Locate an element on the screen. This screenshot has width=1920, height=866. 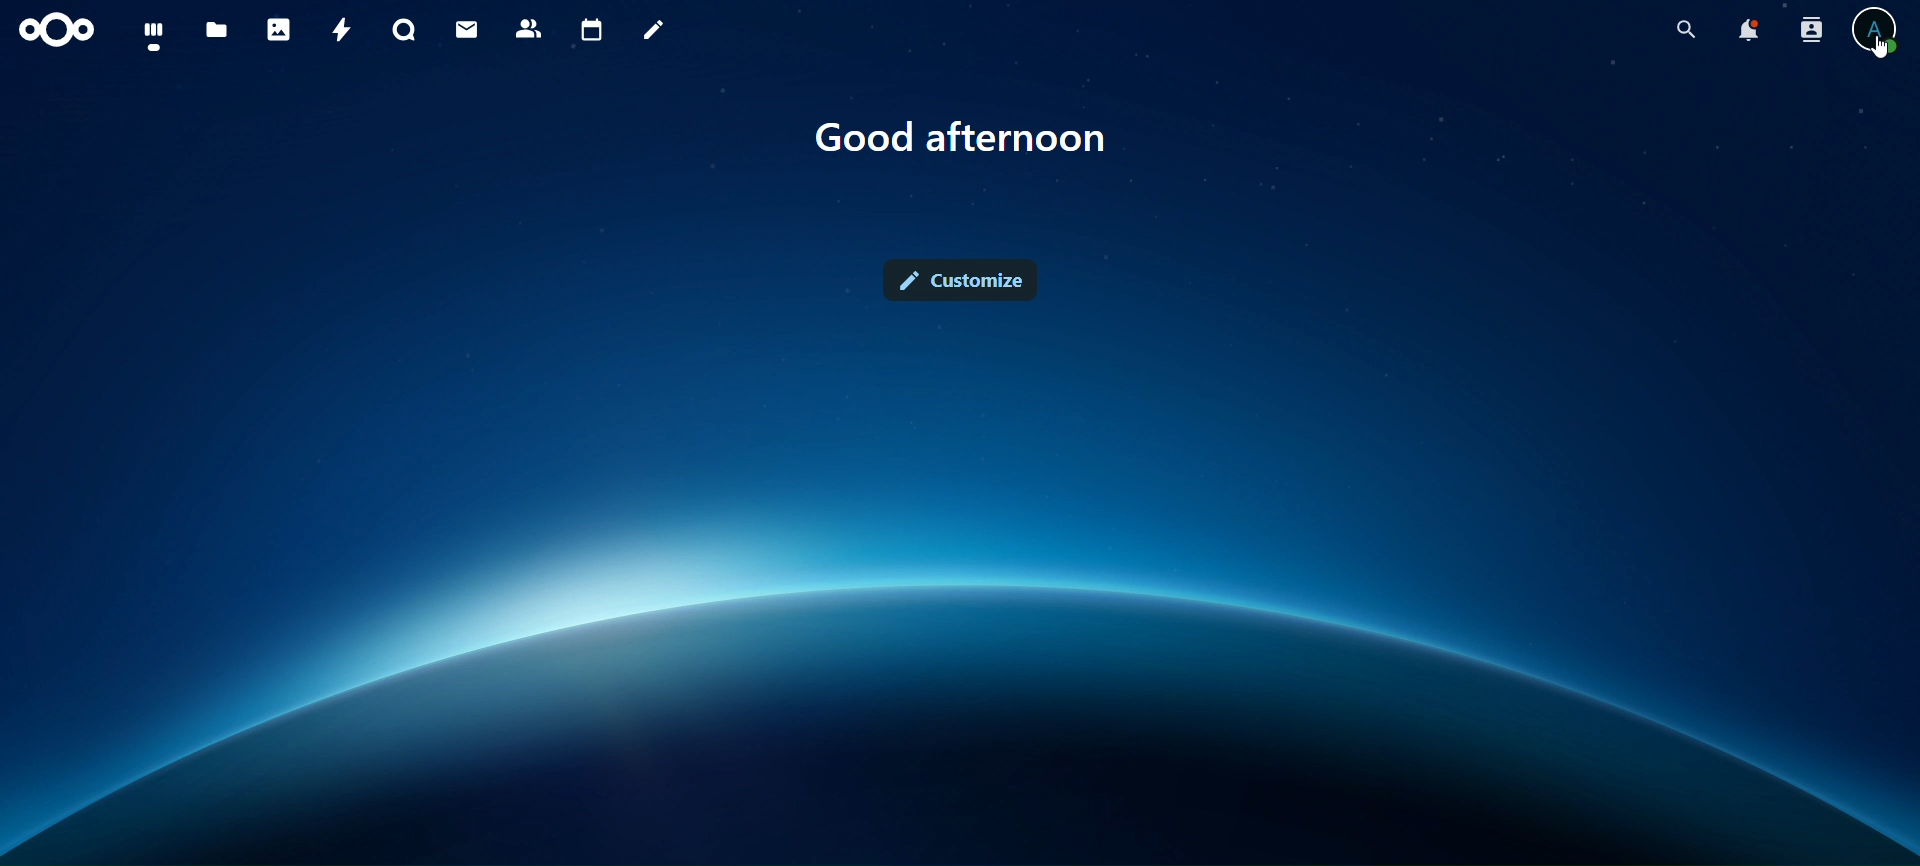
search is located at coordinates (1686, 31).